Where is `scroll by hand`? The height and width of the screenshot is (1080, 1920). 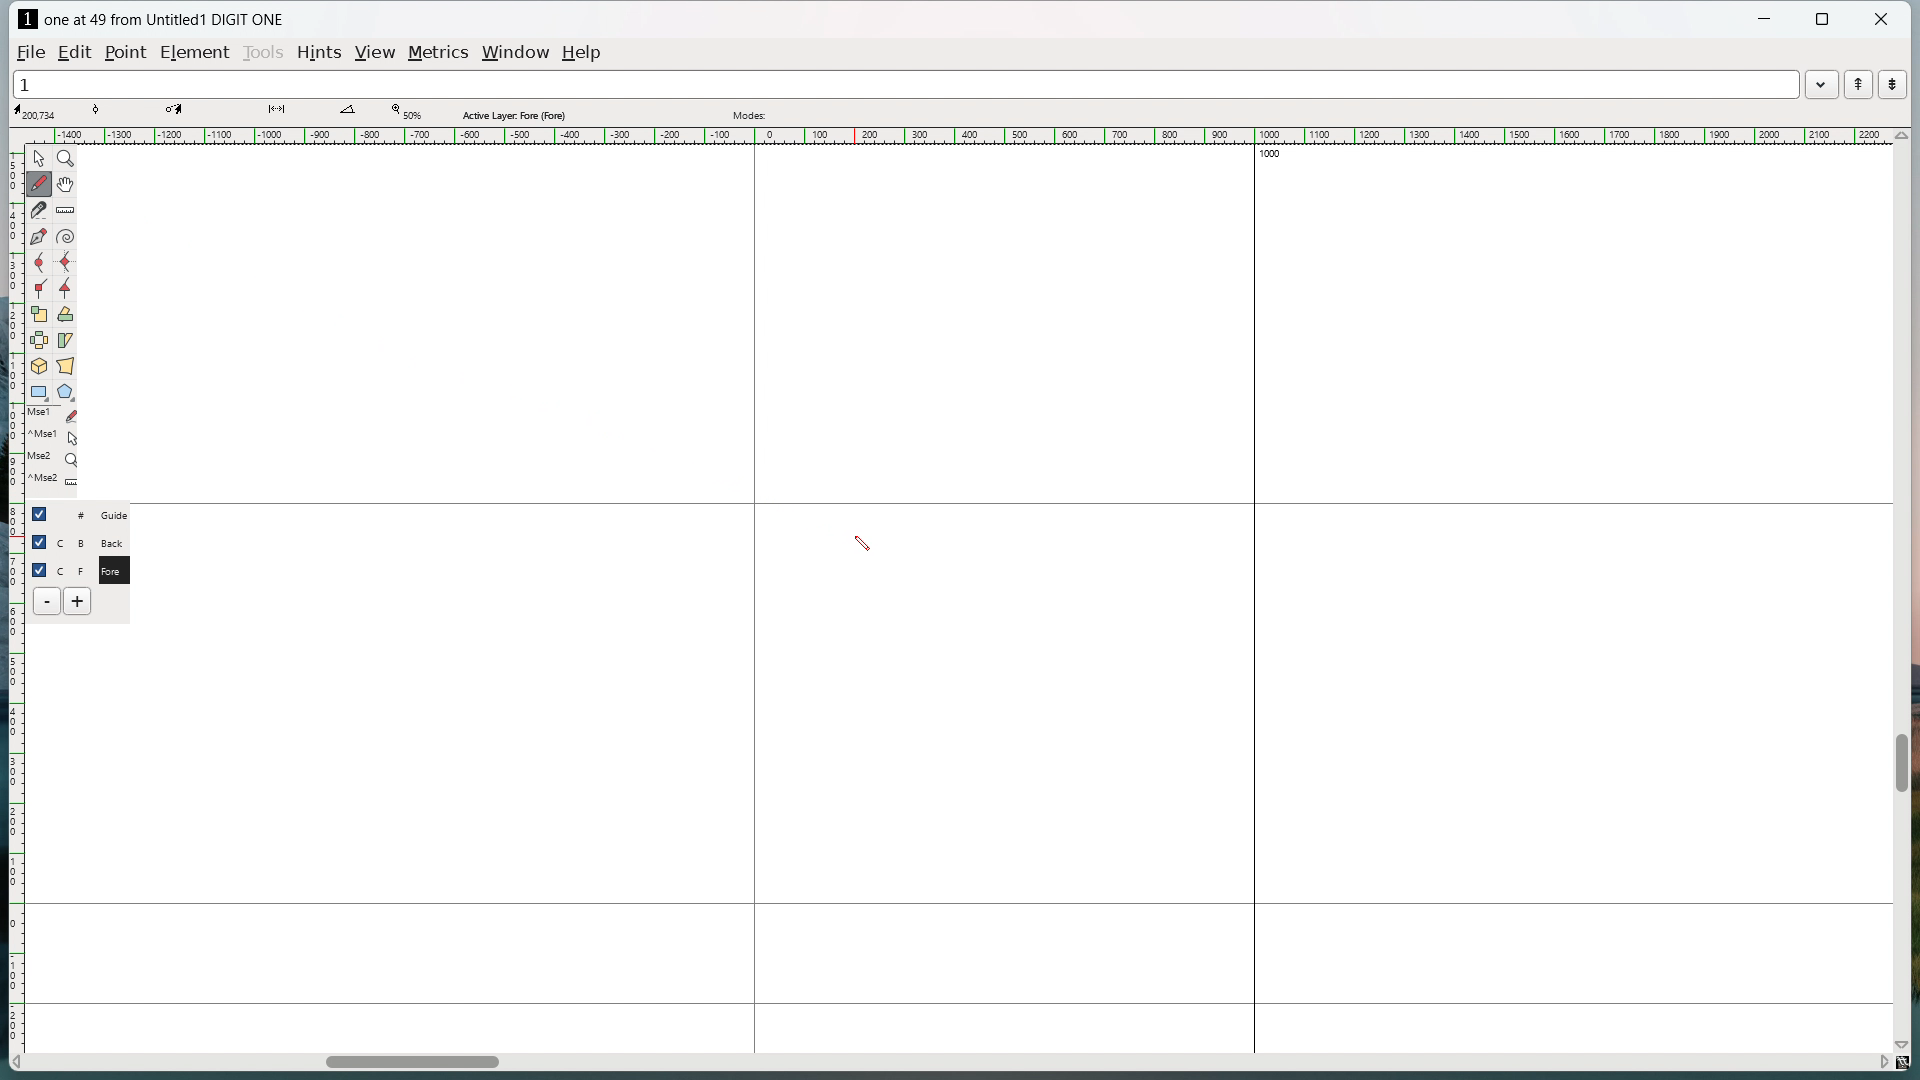
scroll by hand is located at coordinates (68, 183).